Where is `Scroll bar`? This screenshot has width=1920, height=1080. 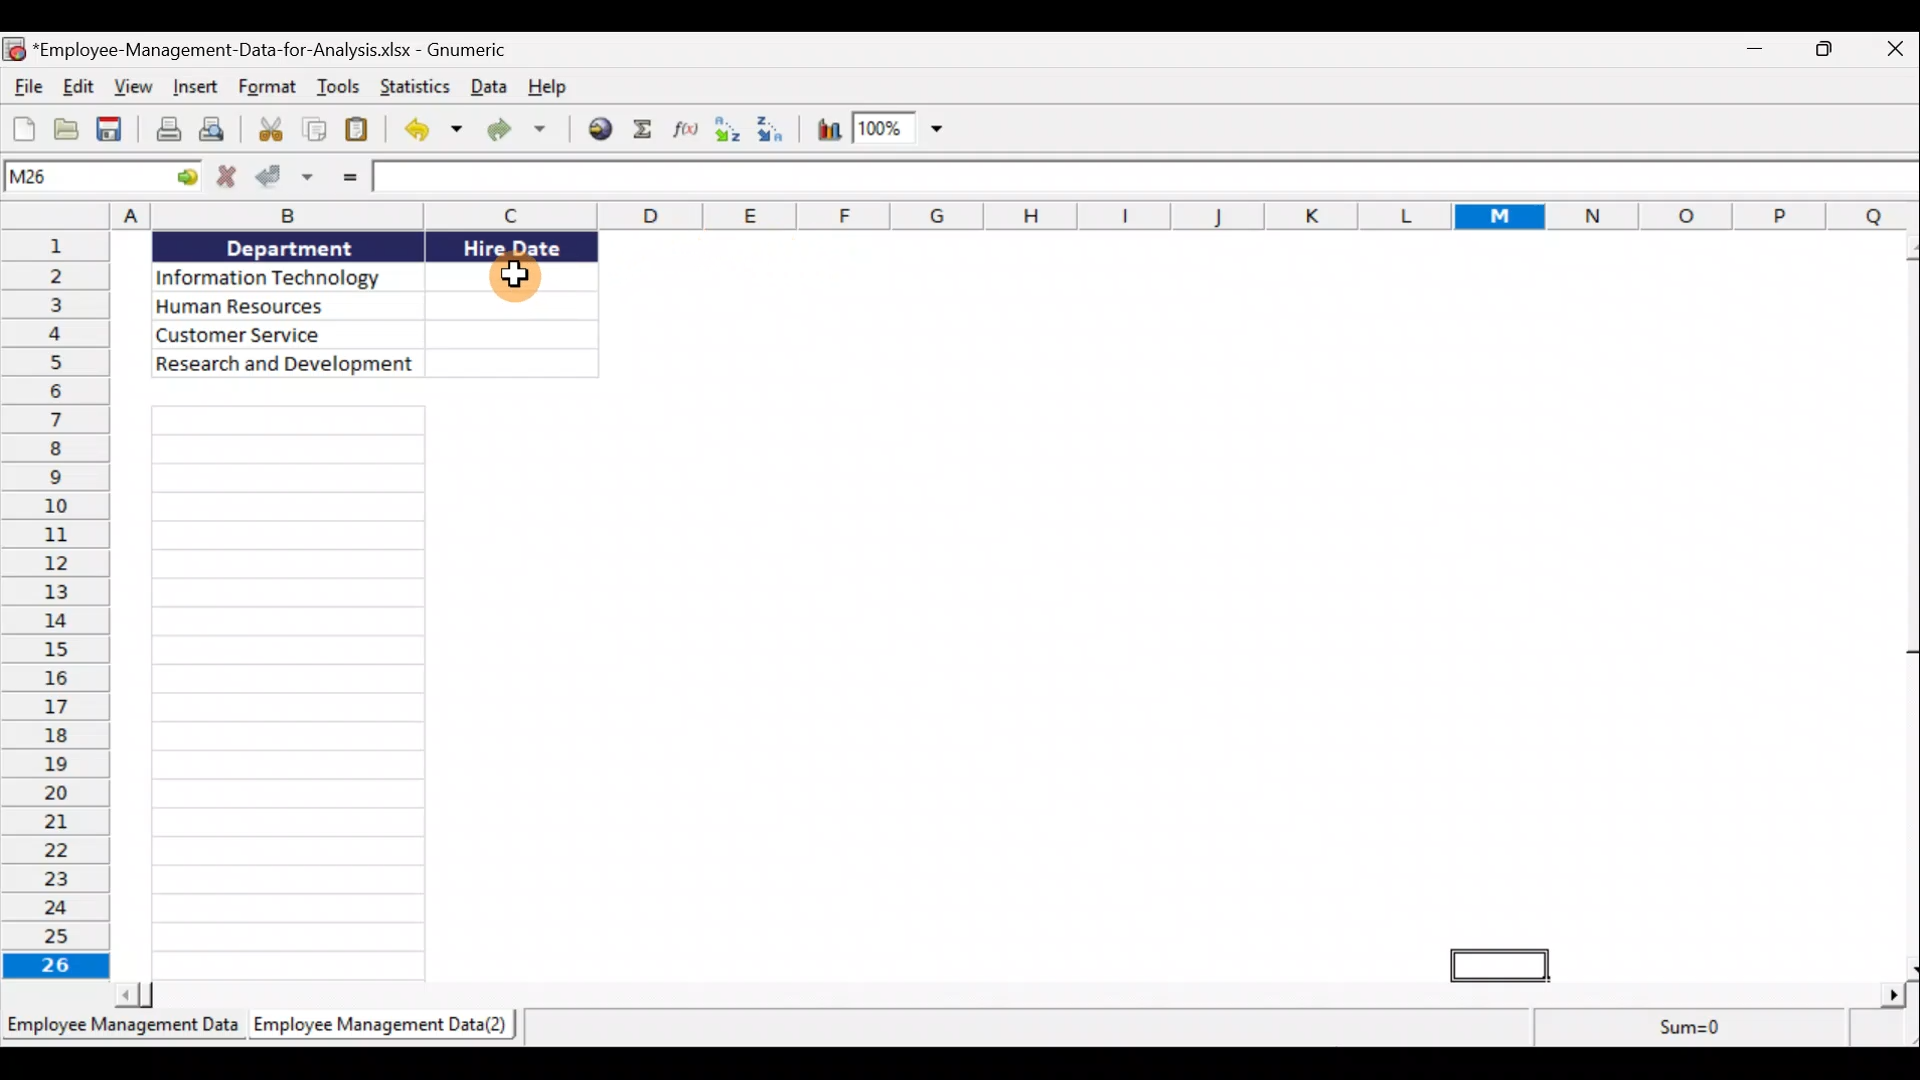
Scroll bar is located at coordinates (1907, 605).